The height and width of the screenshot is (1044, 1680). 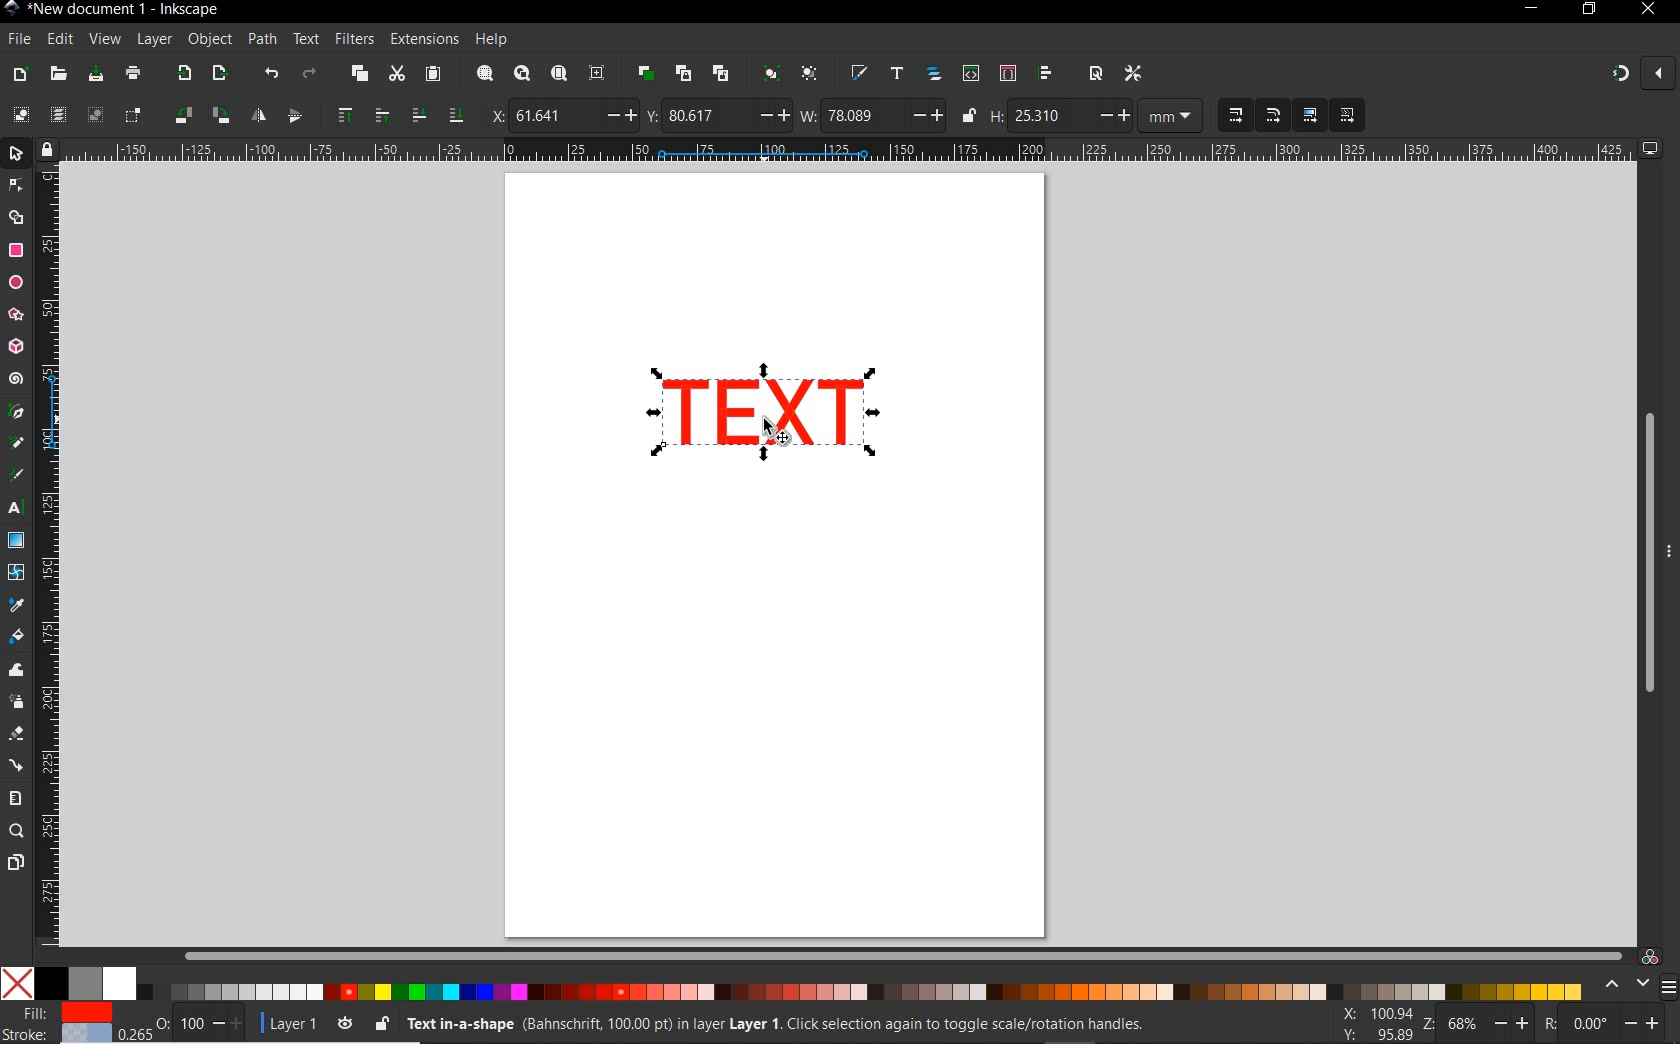 What do you see at coordinates (184, 1022) in the screenshot?
I see `opacity` at bounding box center [184, 1022].